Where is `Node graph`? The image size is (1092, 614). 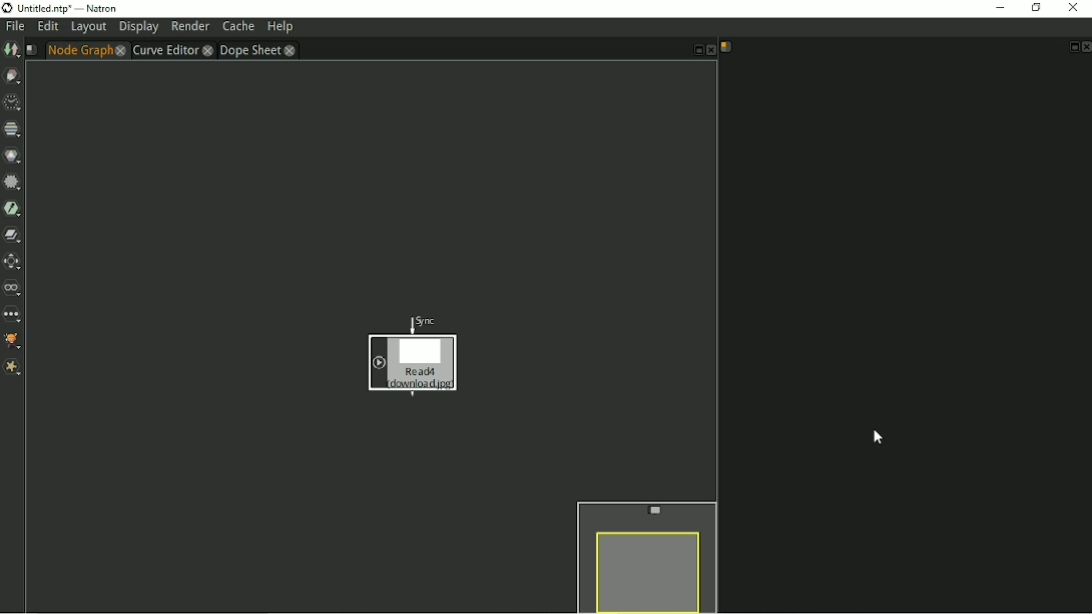
Node graph is located at coordinates (86, 50).